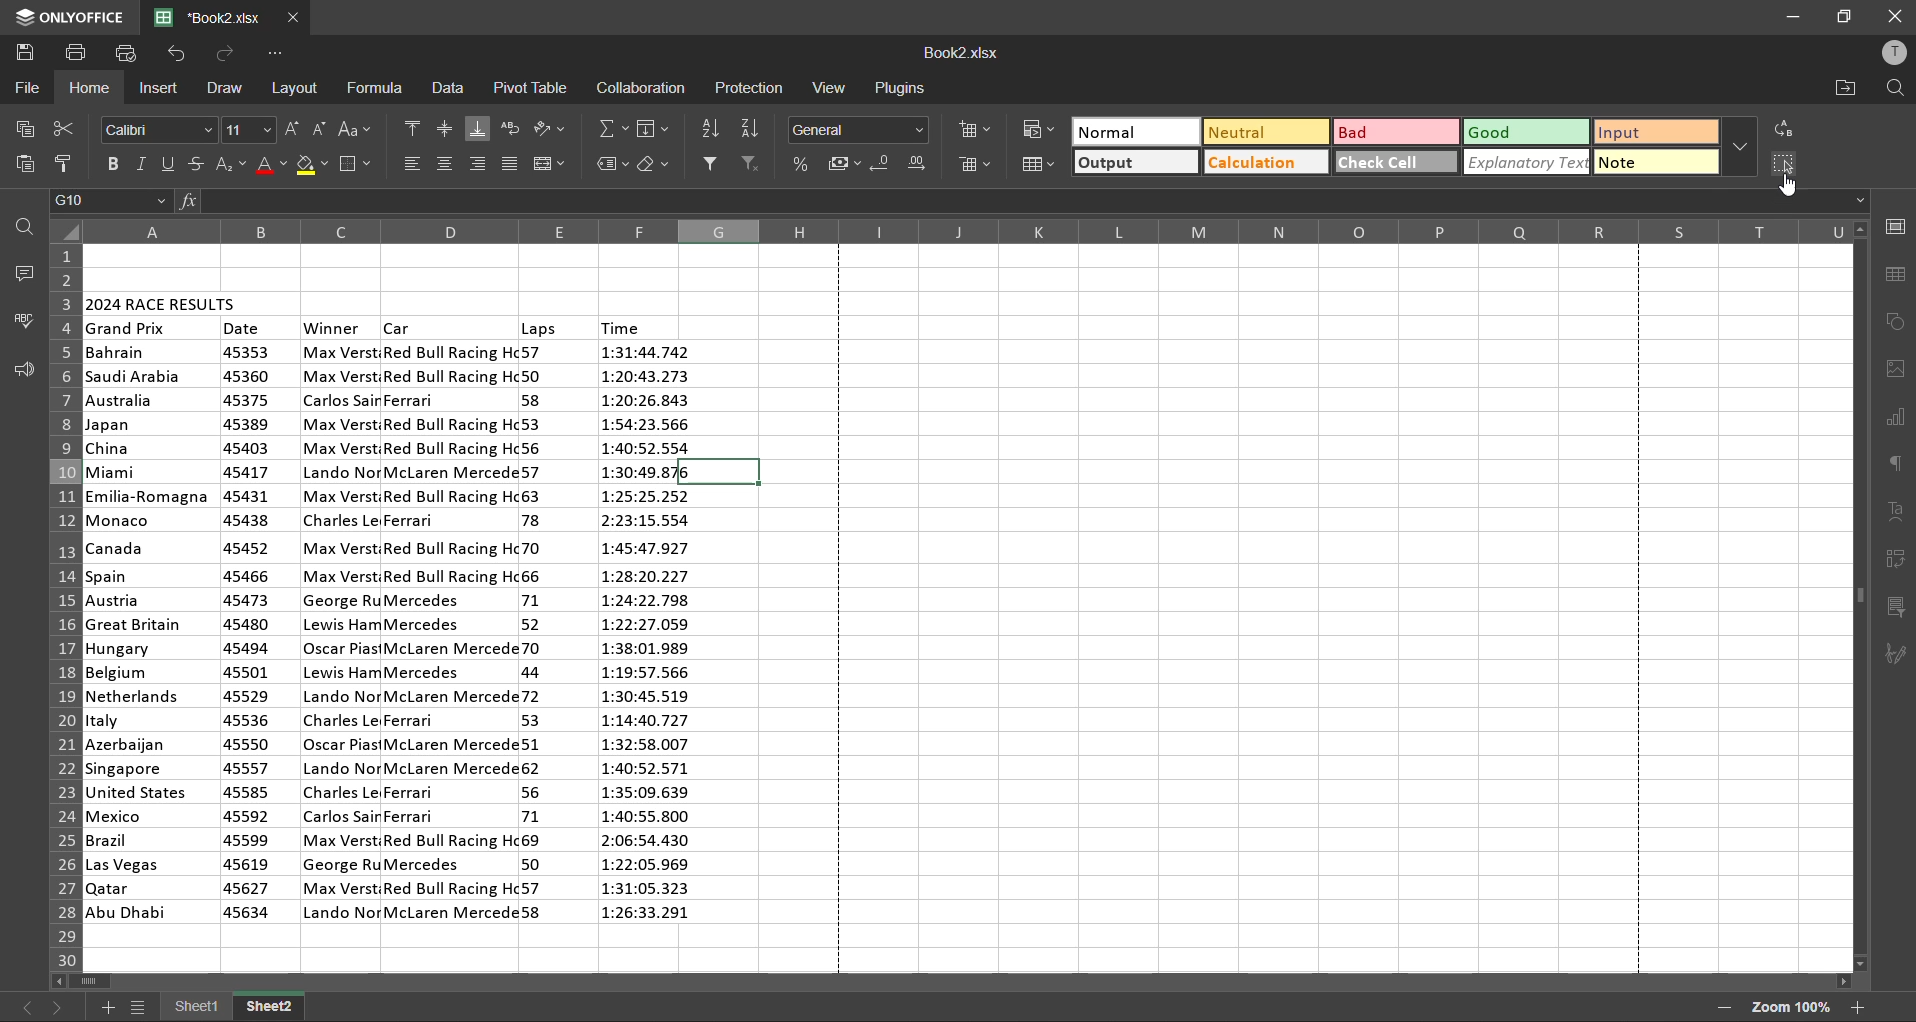 This screenshot has height=1022, width=1916. Describe the element at coordinates (353, 131) in the screenshot. I see `change case` at that location.